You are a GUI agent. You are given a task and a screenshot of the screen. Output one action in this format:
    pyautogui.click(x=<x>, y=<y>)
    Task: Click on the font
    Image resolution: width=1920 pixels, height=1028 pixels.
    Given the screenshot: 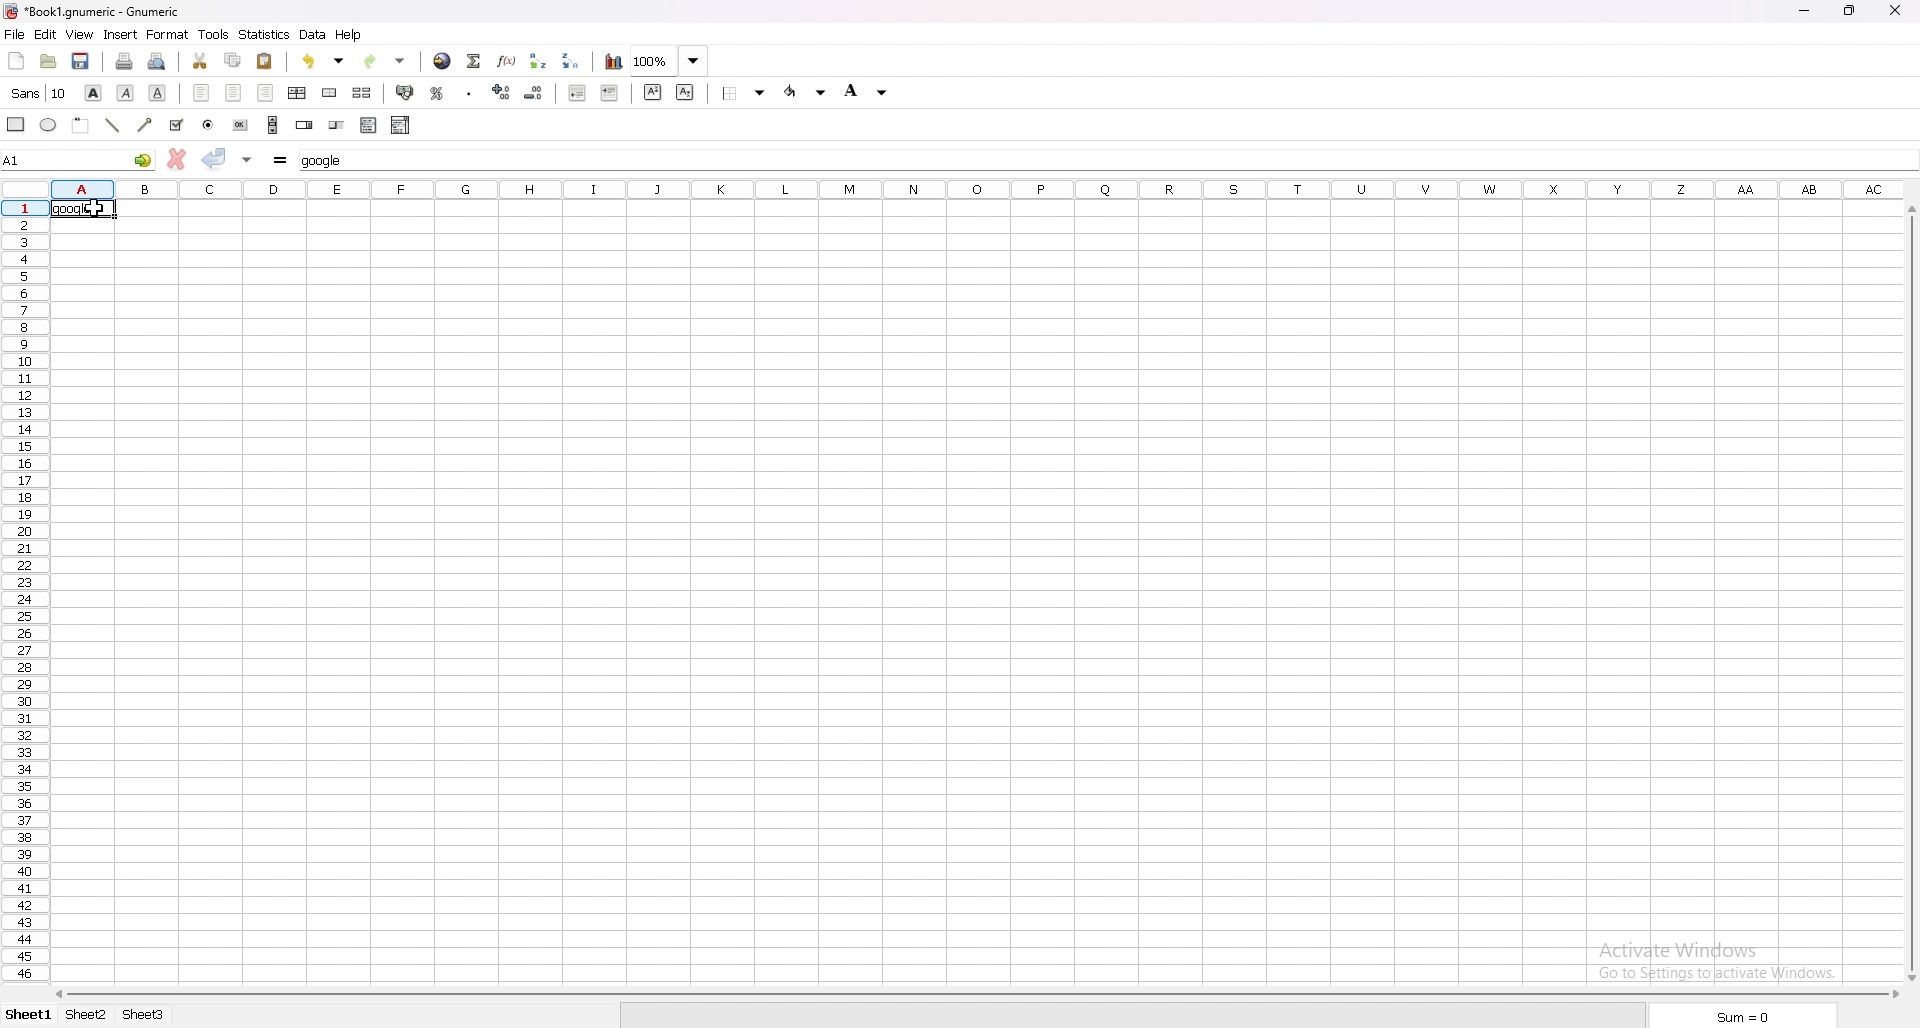 What is the action you would take?
    pyautogui.click(x=39, y=93)
    